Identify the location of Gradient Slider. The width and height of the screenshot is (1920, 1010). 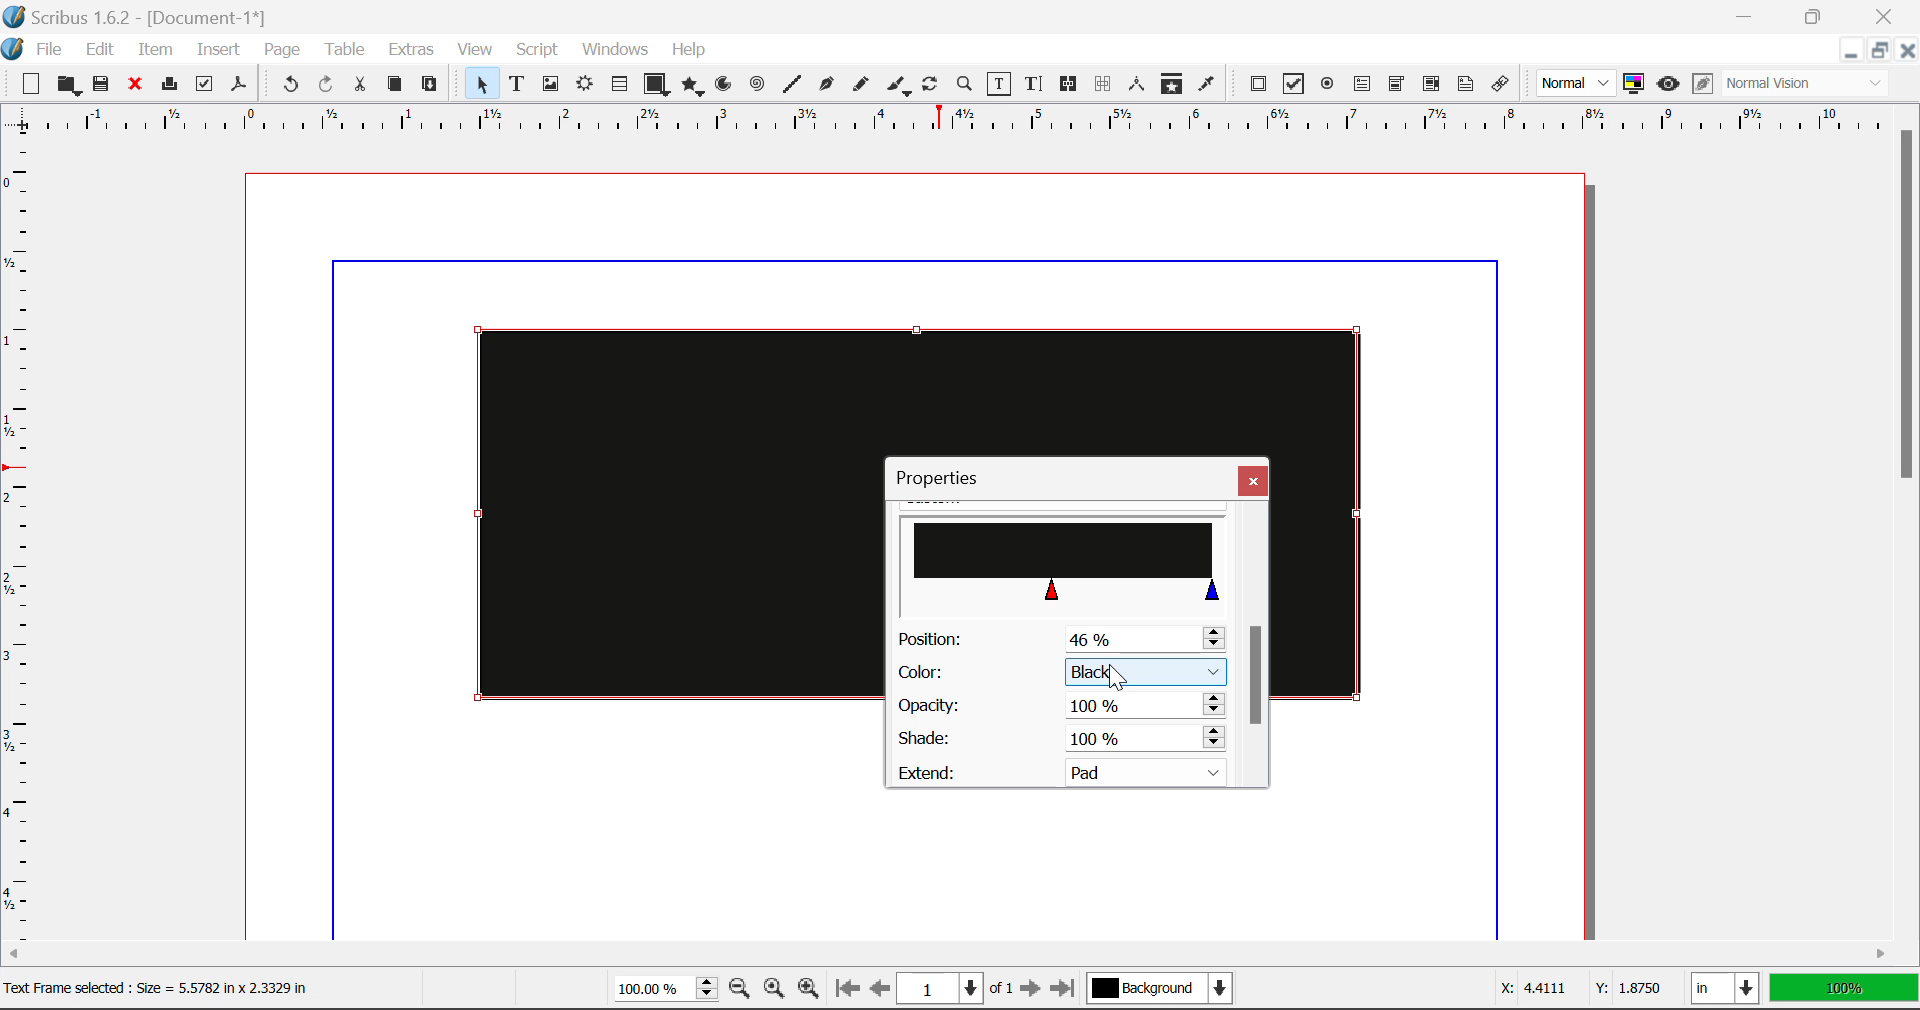
(1063, 561).